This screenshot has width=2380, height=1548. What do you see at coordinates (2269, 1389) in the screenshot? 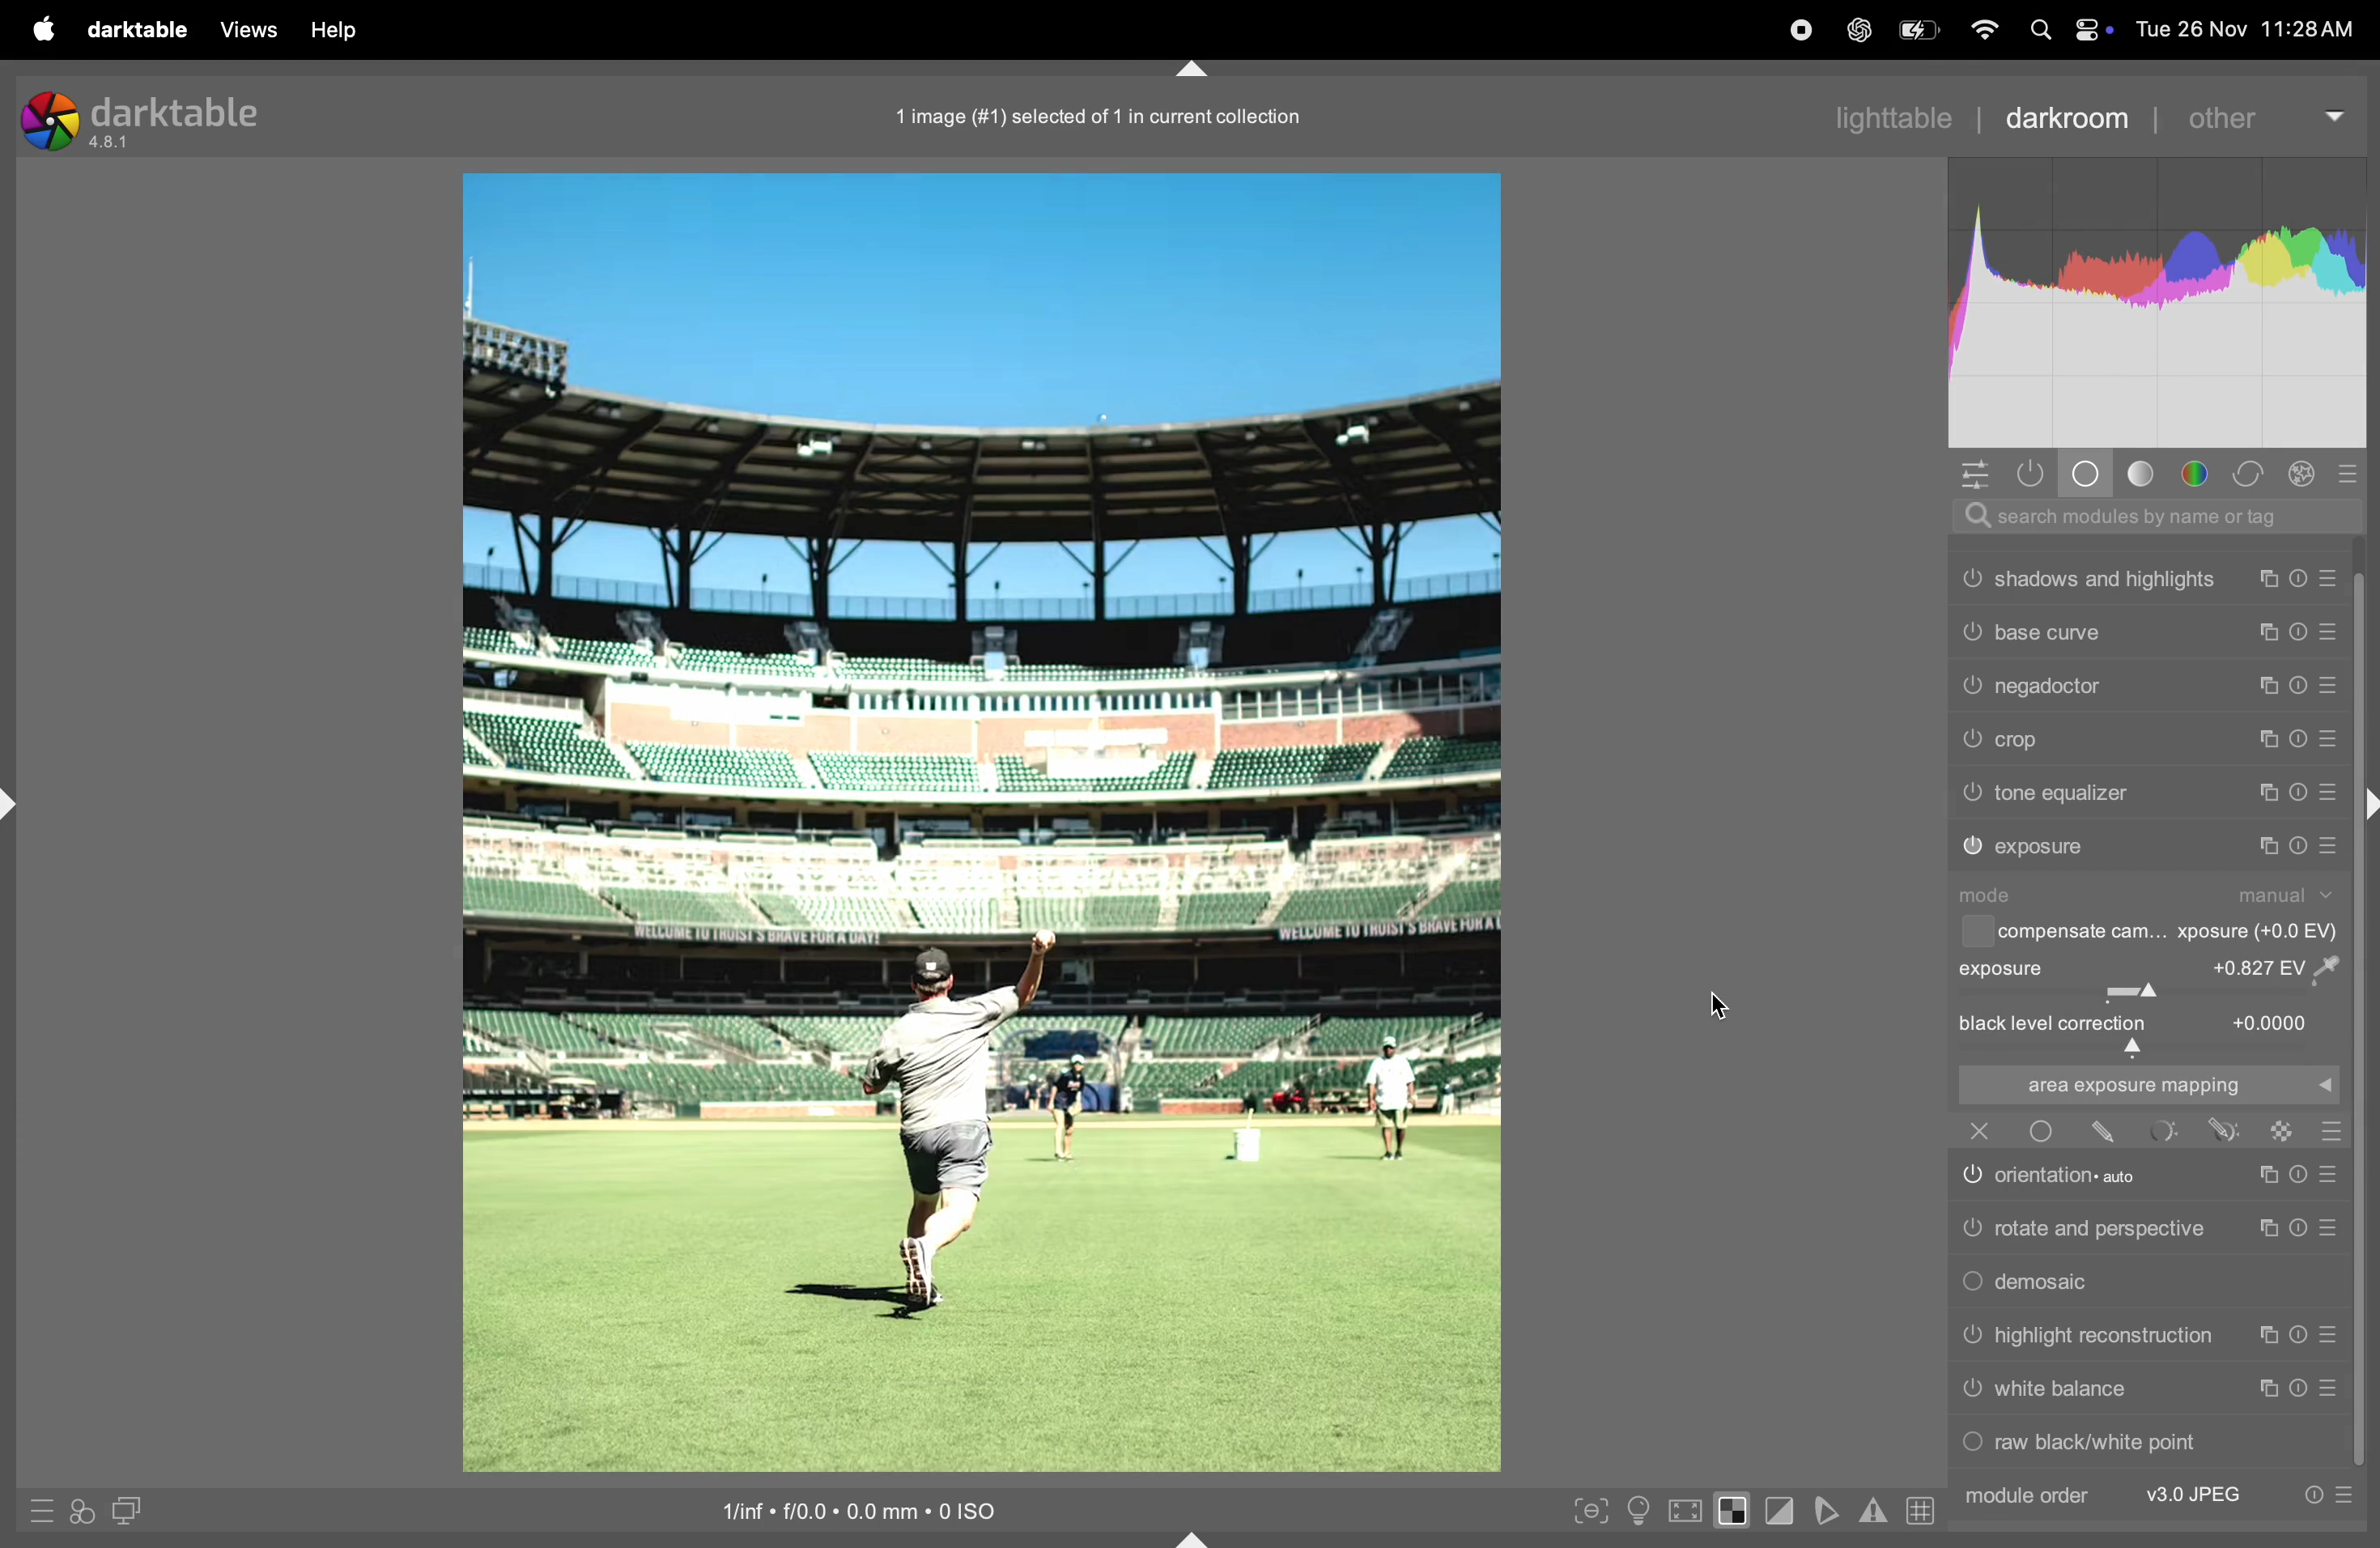
I see `copy` at bounding box center [2269, 1389].